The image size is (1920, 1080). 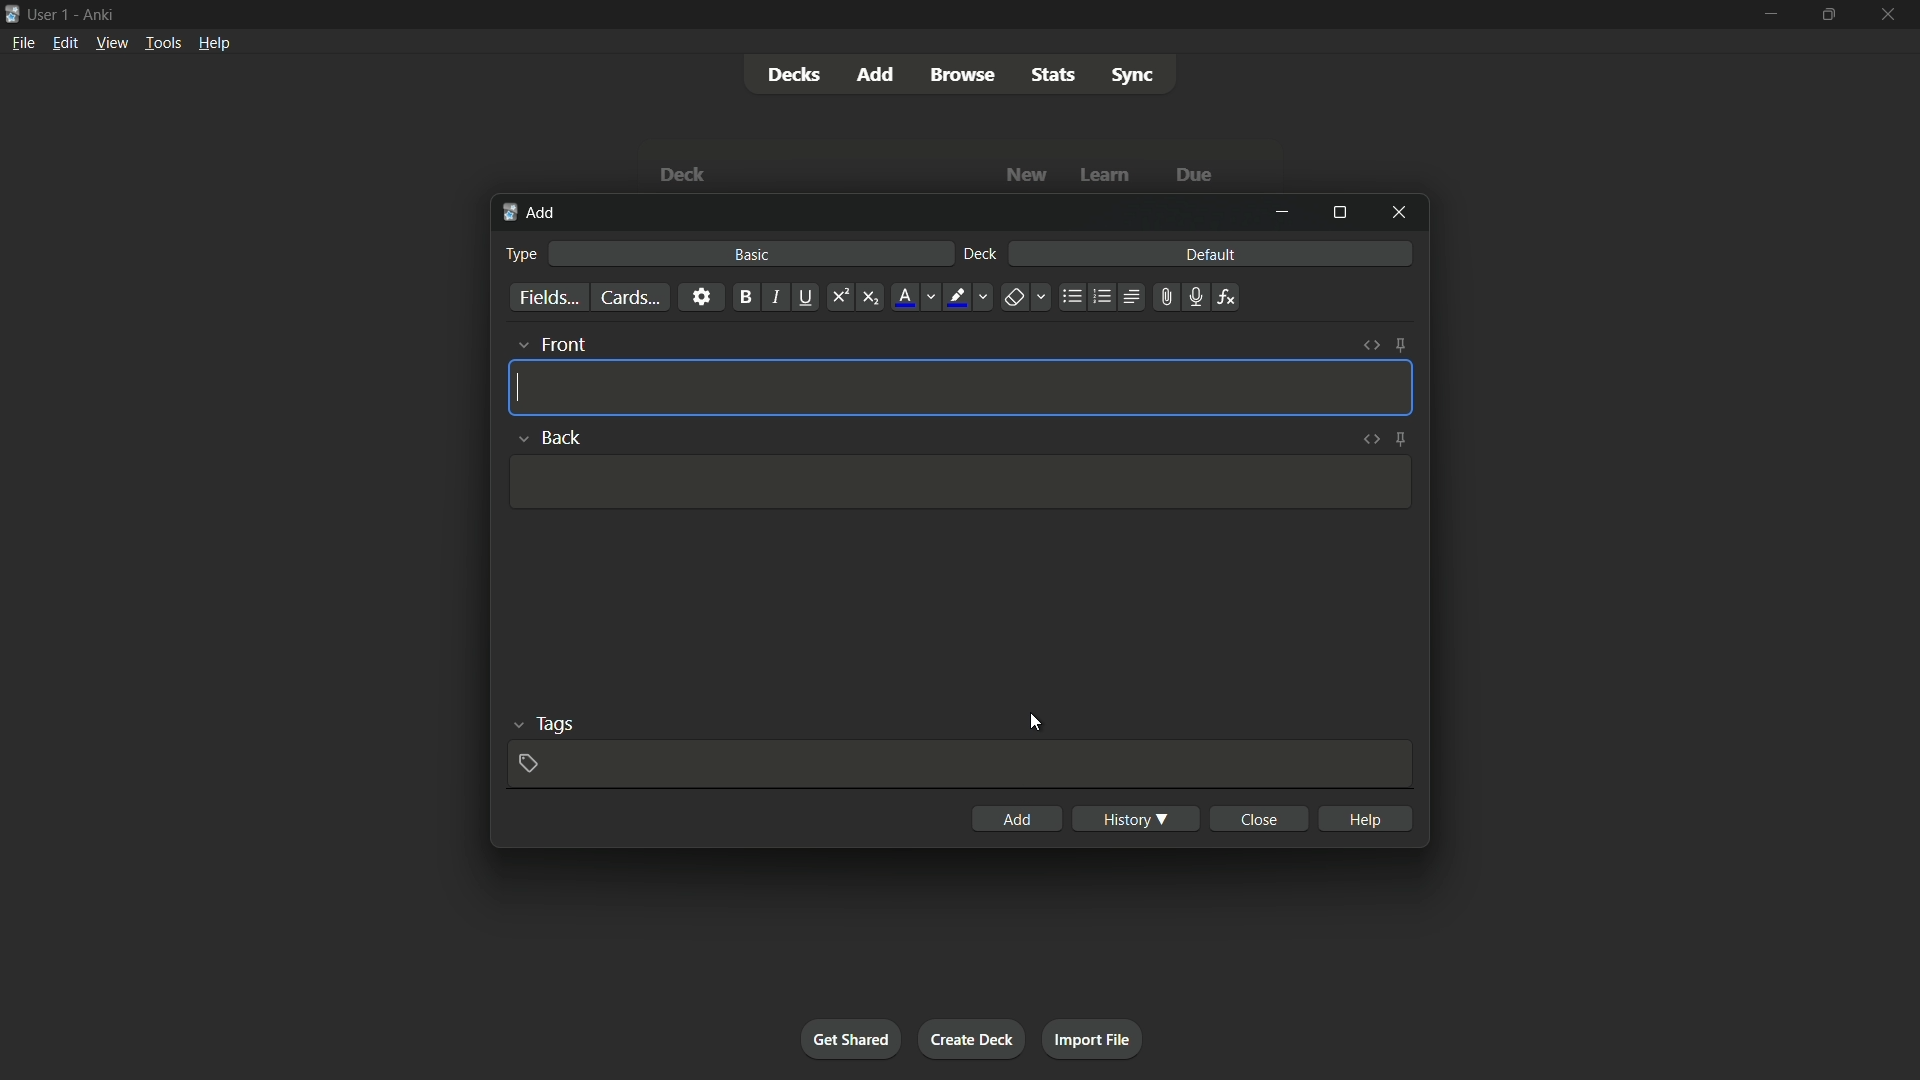 What do you see at coordinates (522, 254) in the screenshot?
I see `type` at bounding box center [522, 254].